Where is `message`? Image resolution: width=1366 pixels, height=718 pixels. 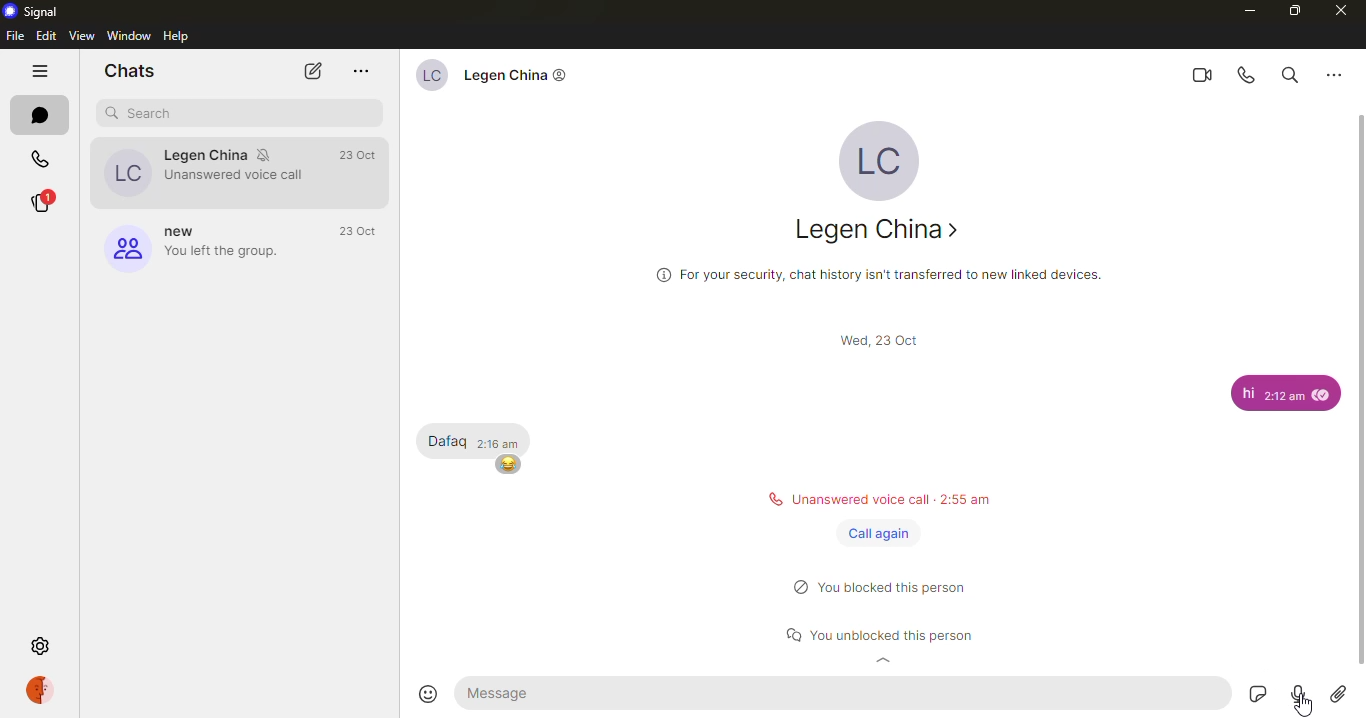
message is located at coordinates (503, 693).